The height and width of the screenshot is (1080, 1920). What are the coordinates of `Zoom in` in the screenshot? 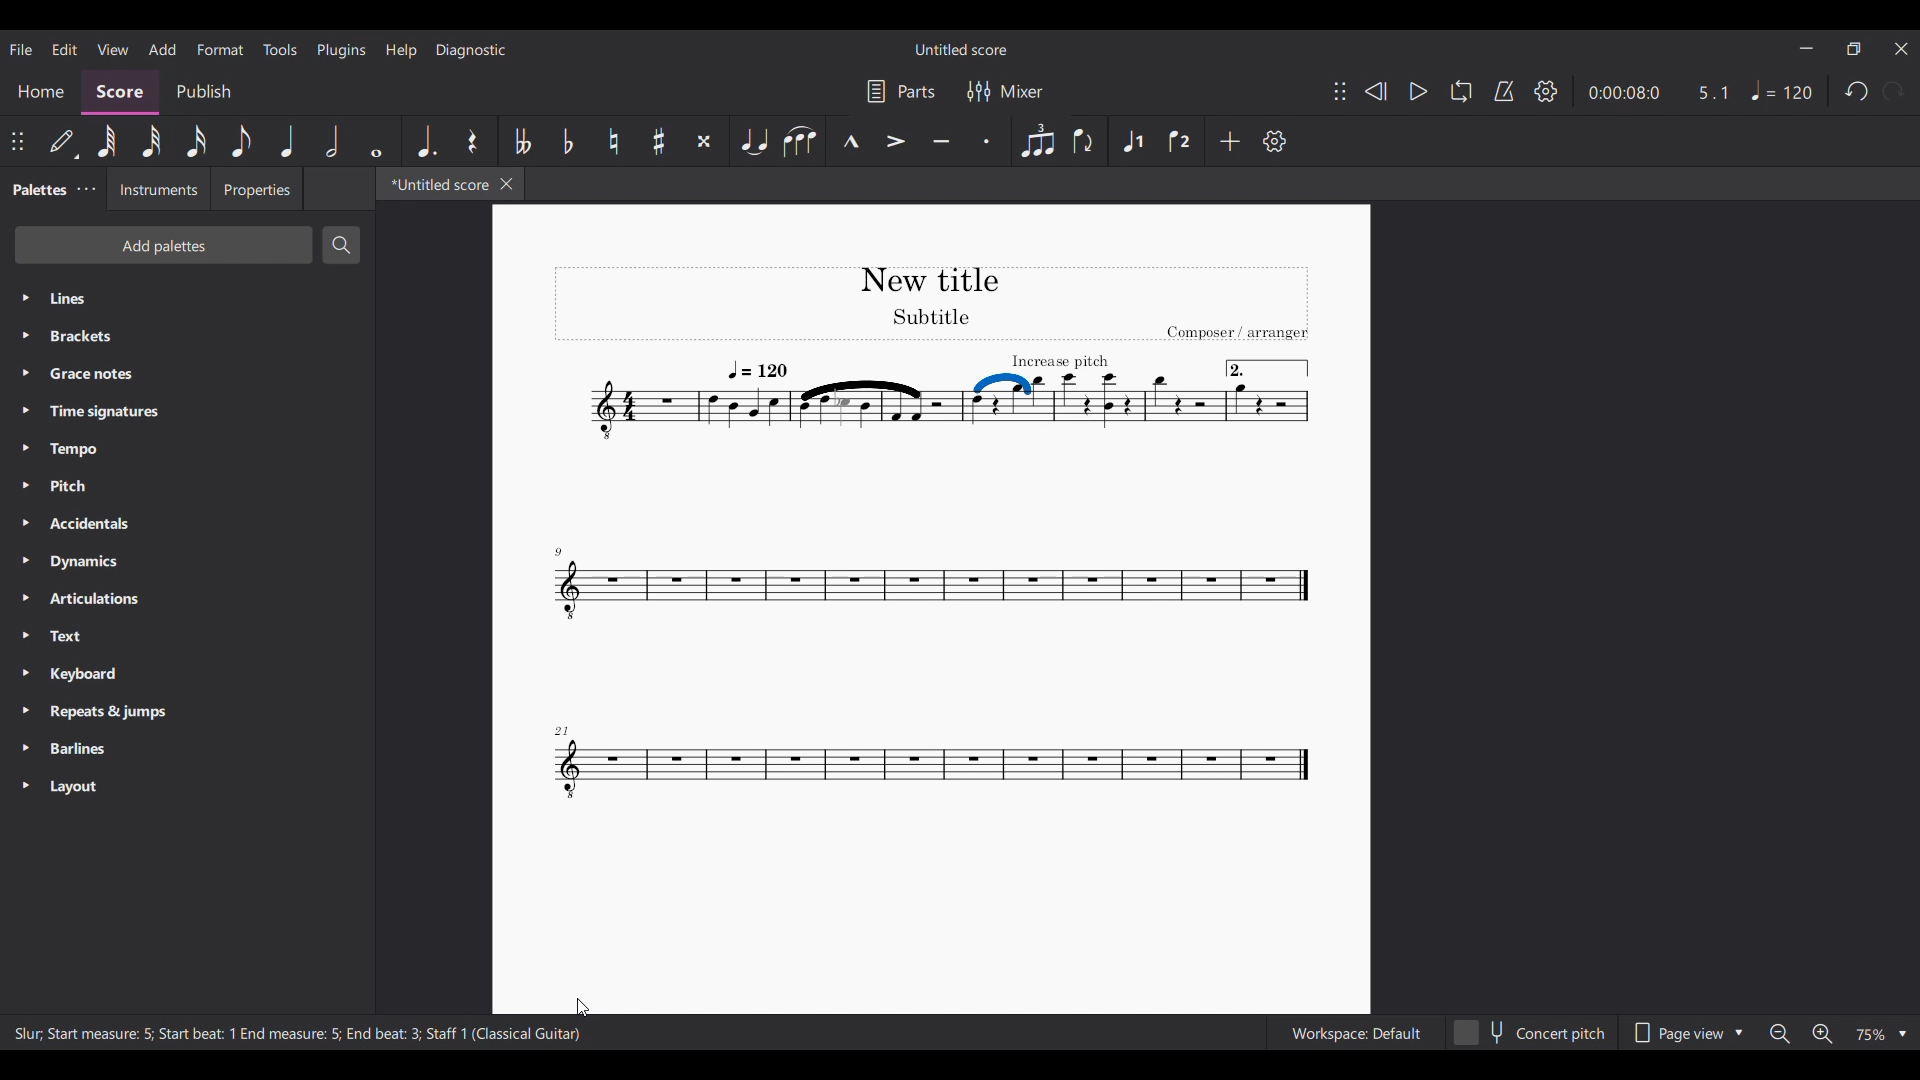 It's located at (1820, 1033).